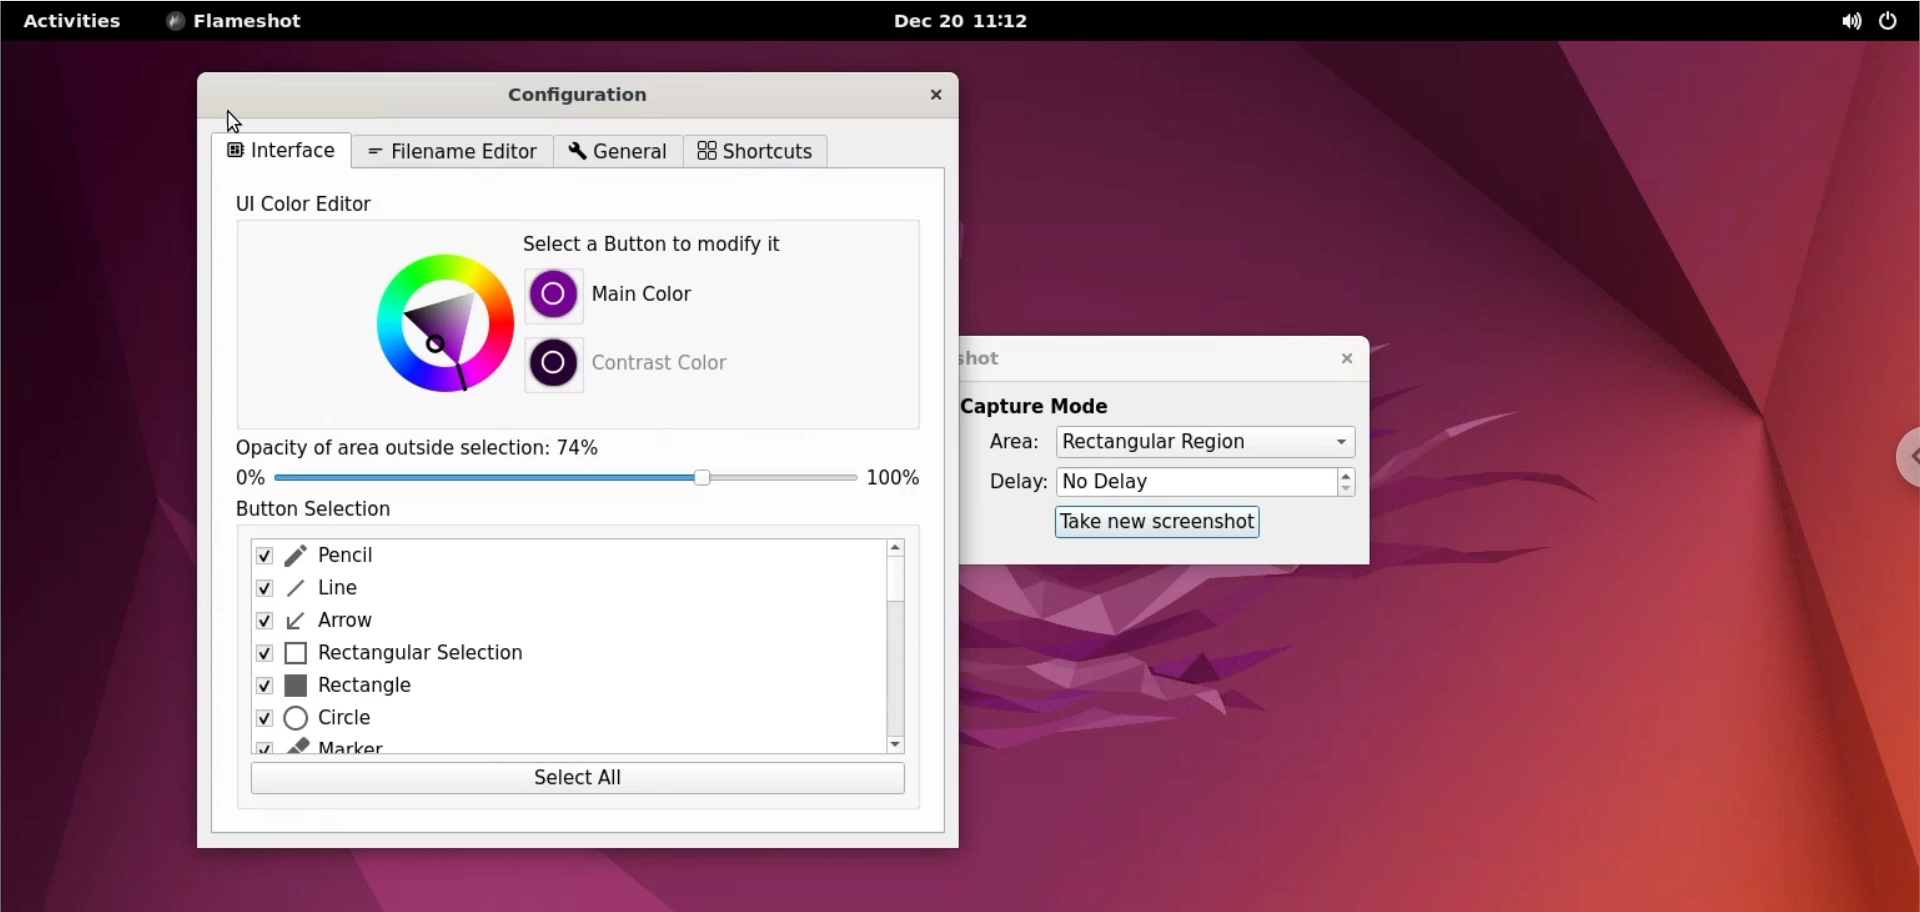 The height and width of the screenshot is (912, 1920). Describe the element at coordinates (1196, 482) in the screenshot. I see `No Delay` at that location.